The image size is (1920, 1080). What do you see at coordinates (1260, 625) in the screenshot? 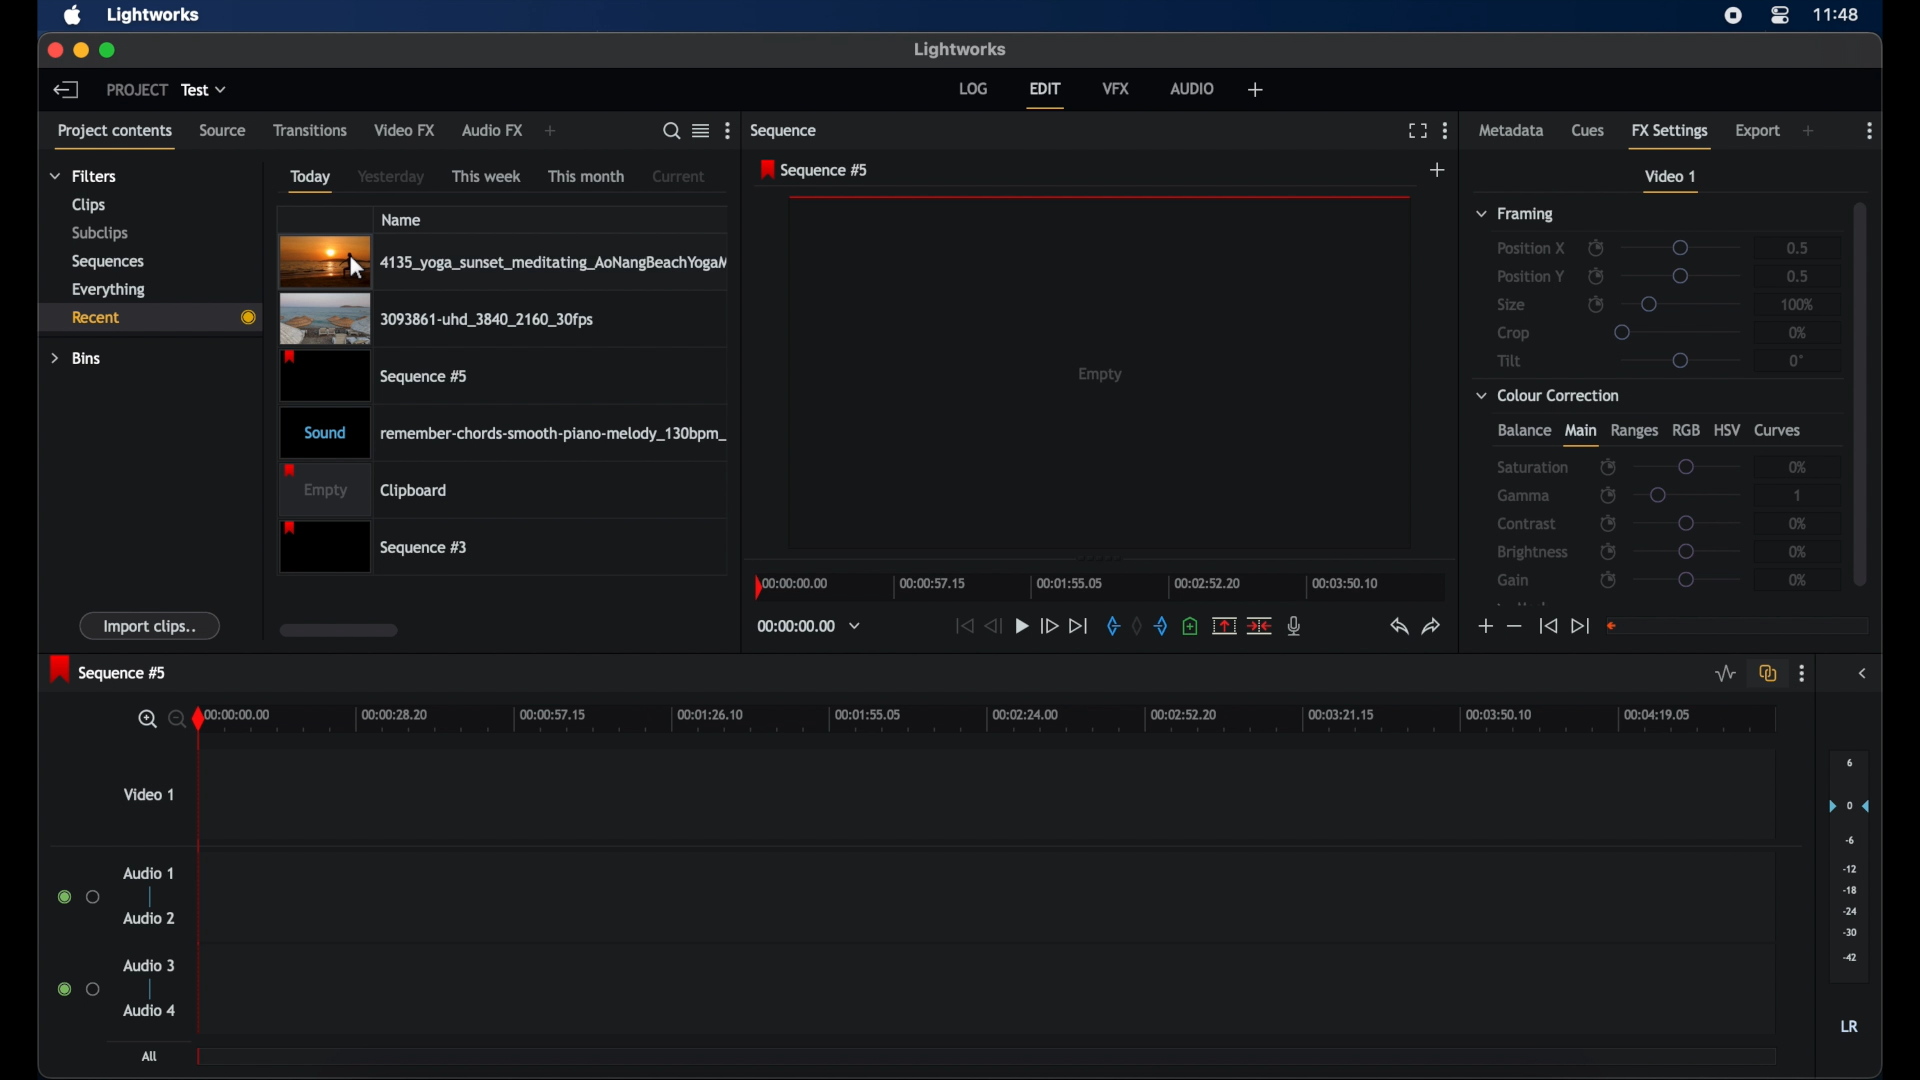
I see `cut` at bounding box center [1260, 625].